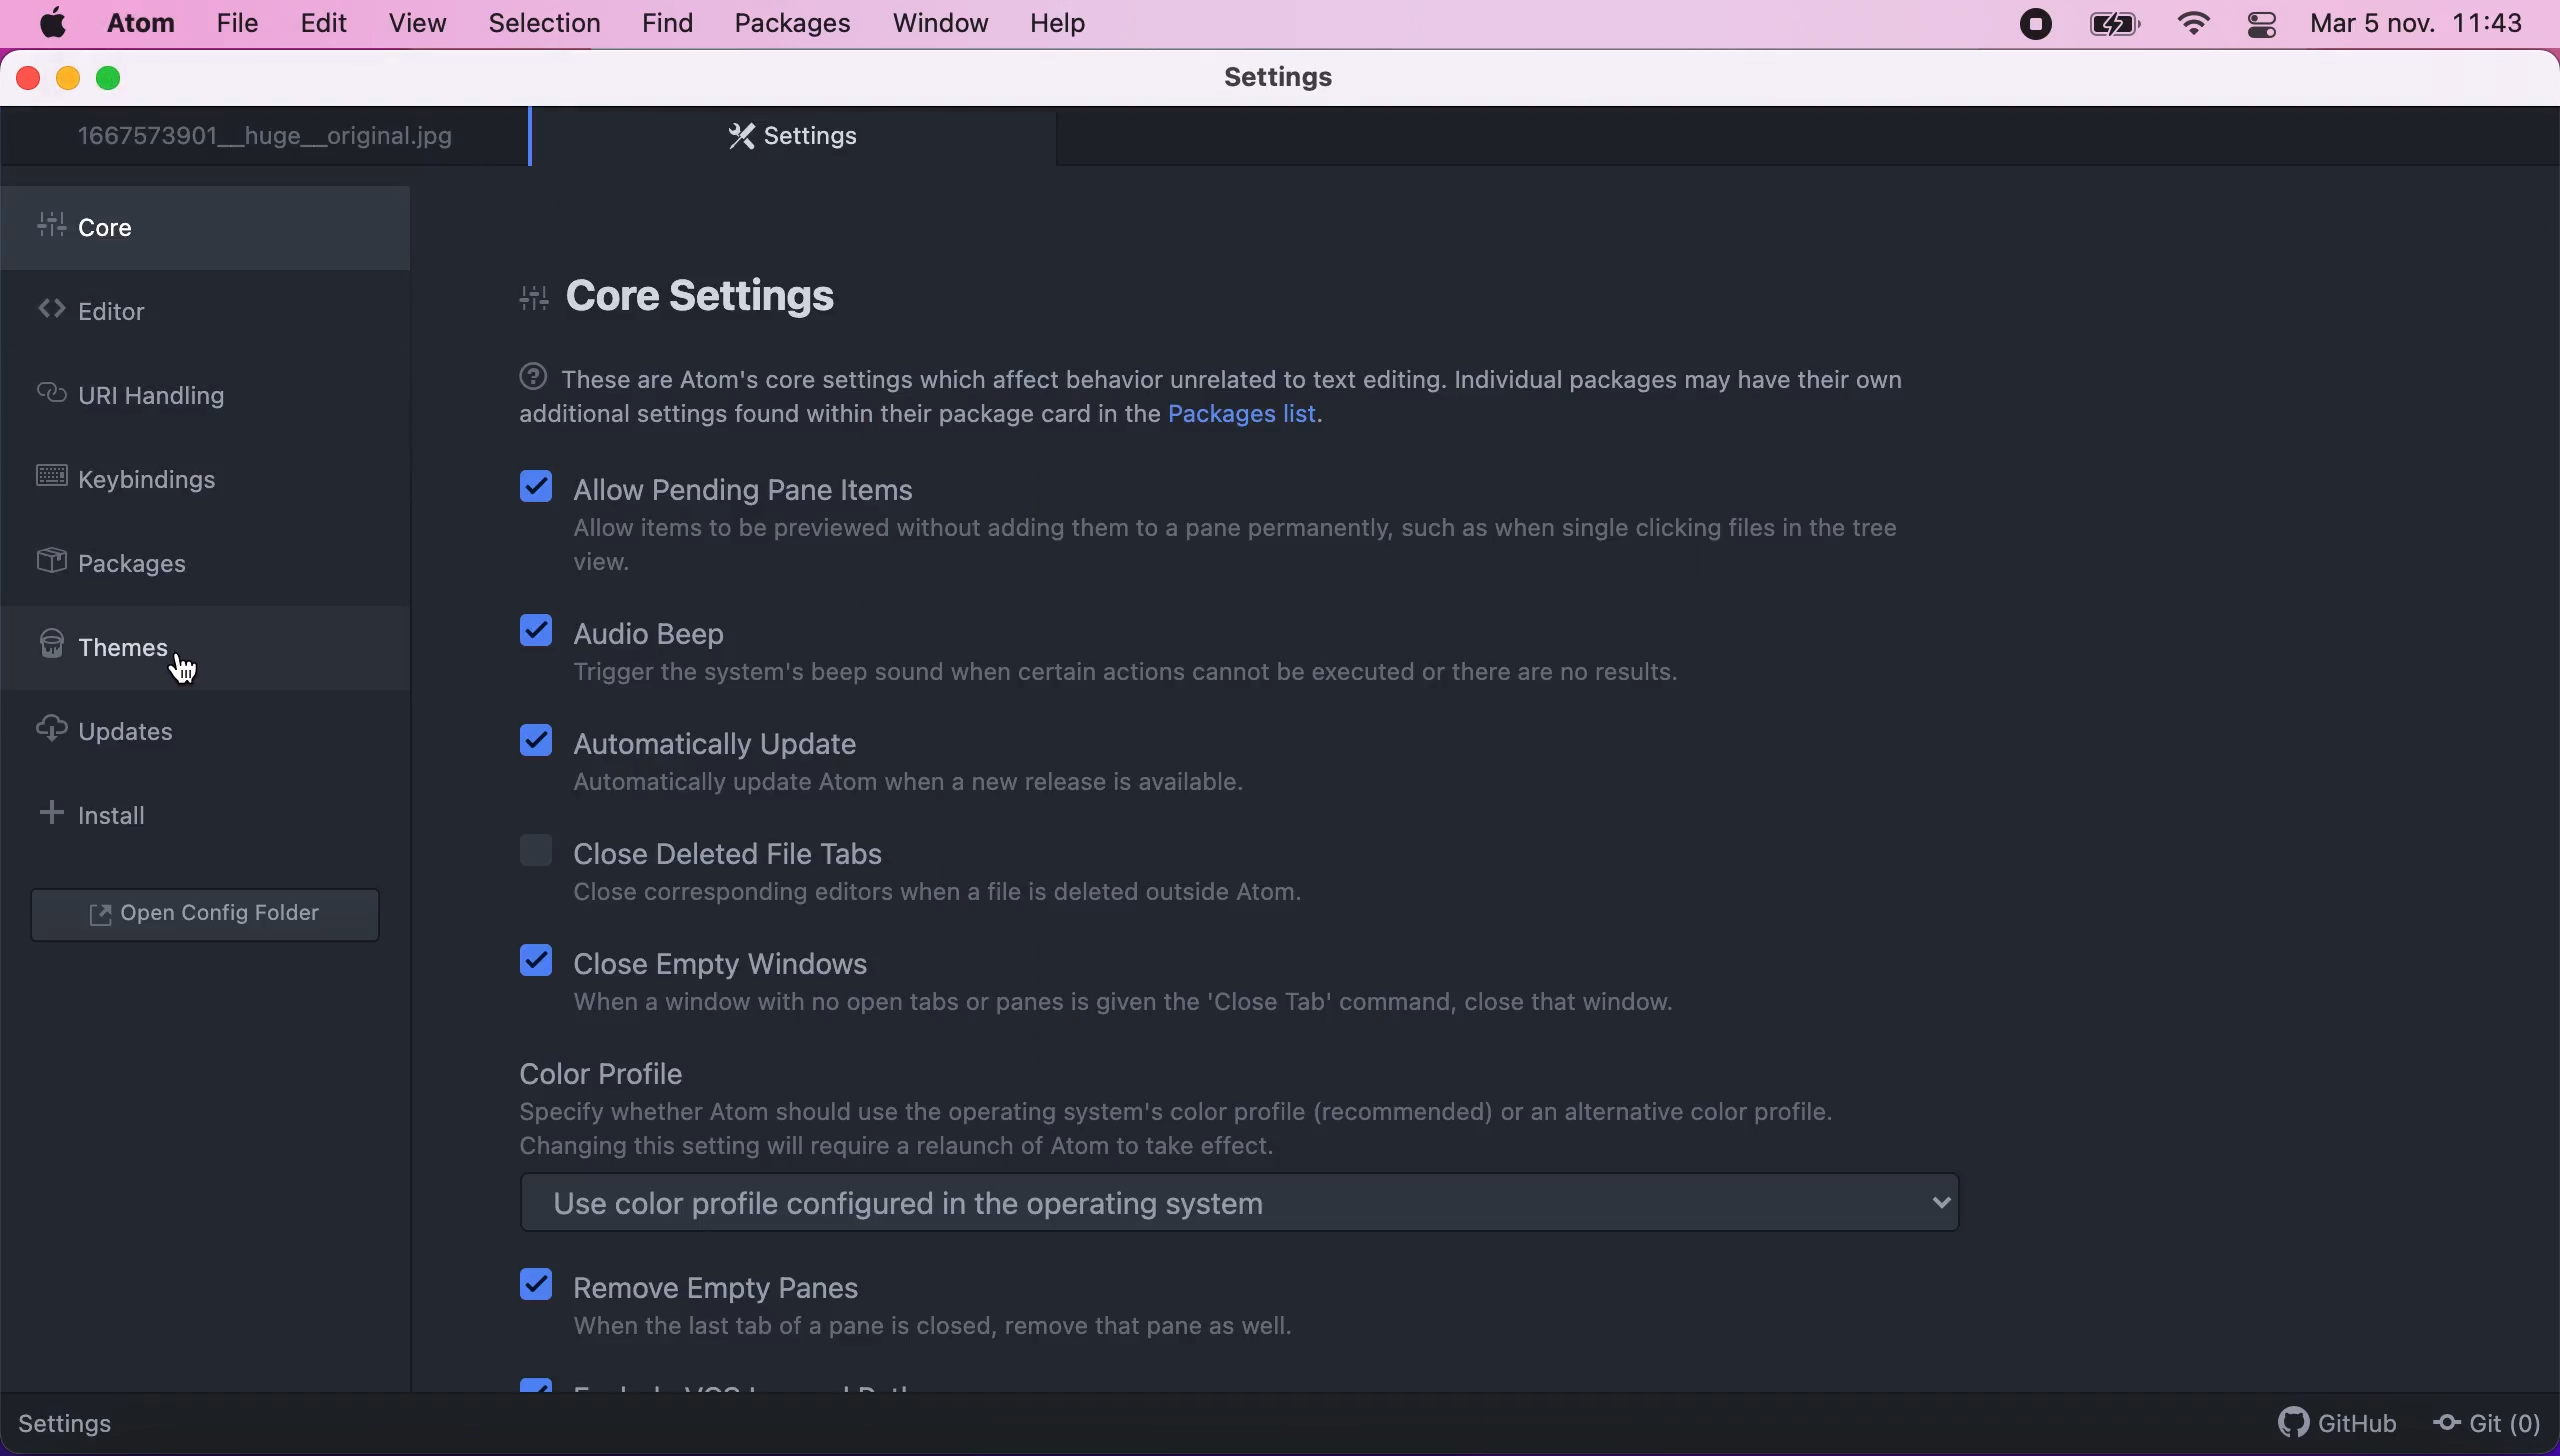 This screenshot has height=1456, width=2560. I want to click on 1667573901__huge__original.jpg, so click(273, 138).